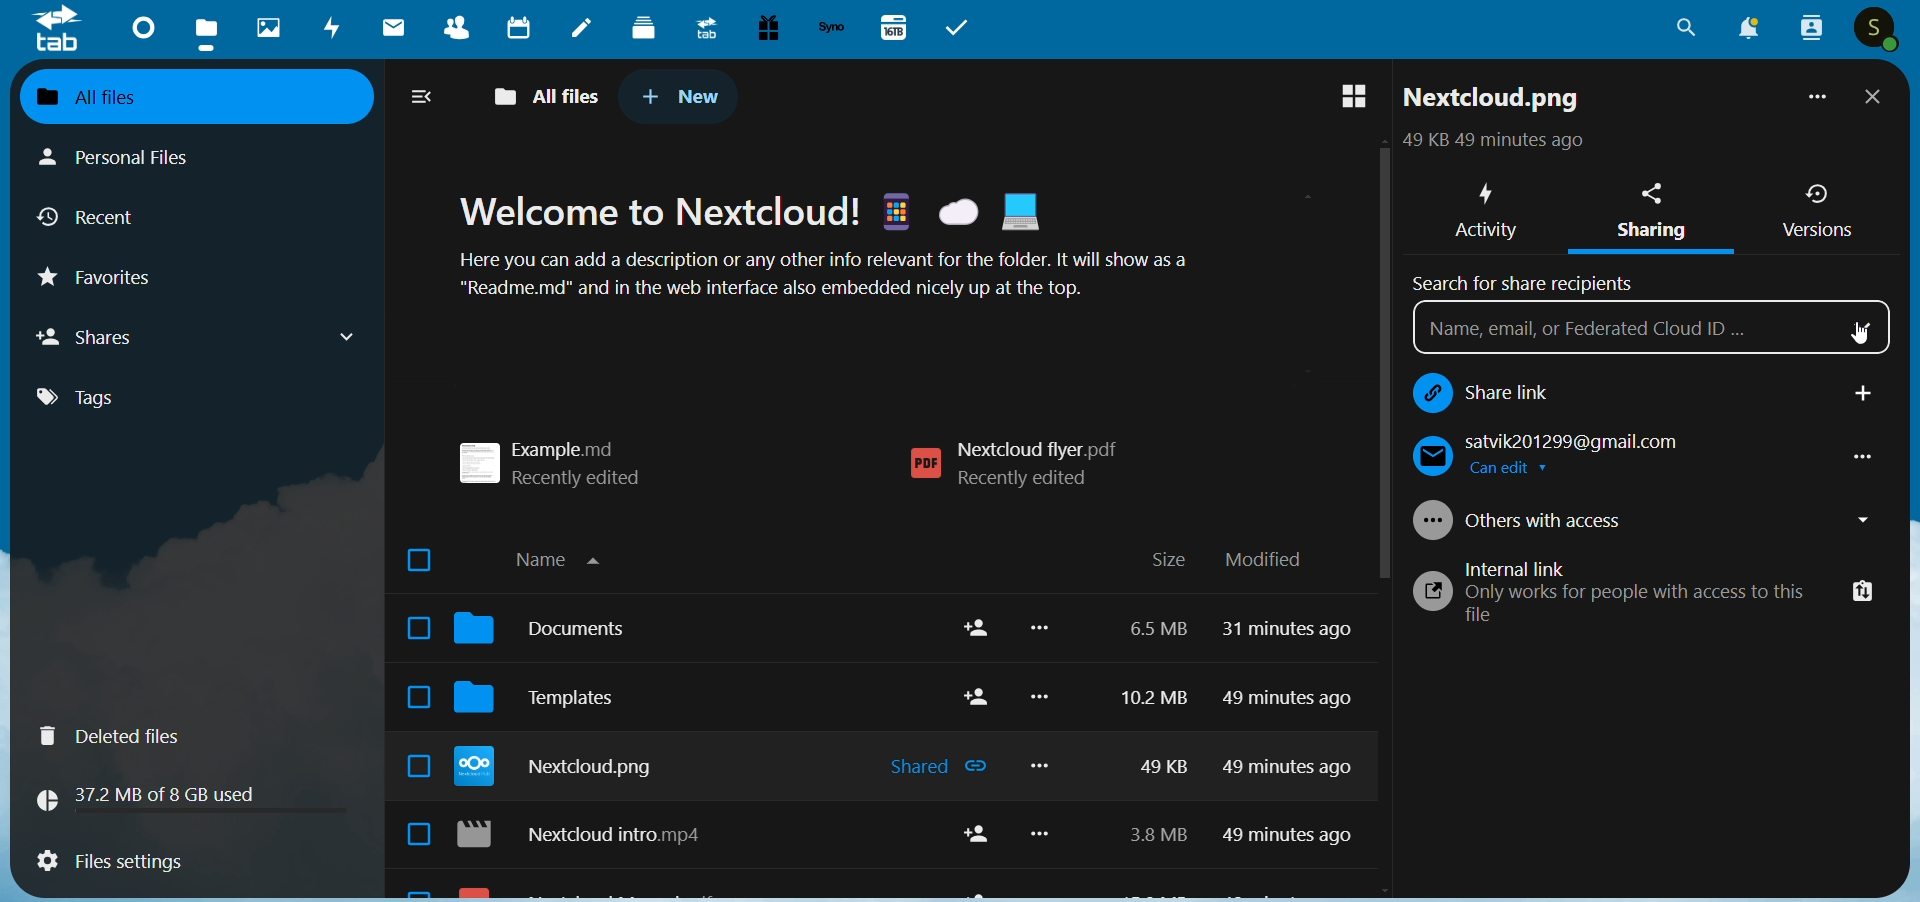 The height and width of the screenshot is (902, 1920). Describe the element at coordinates (95, 221) in the screenshot. I see `recent` at that location.